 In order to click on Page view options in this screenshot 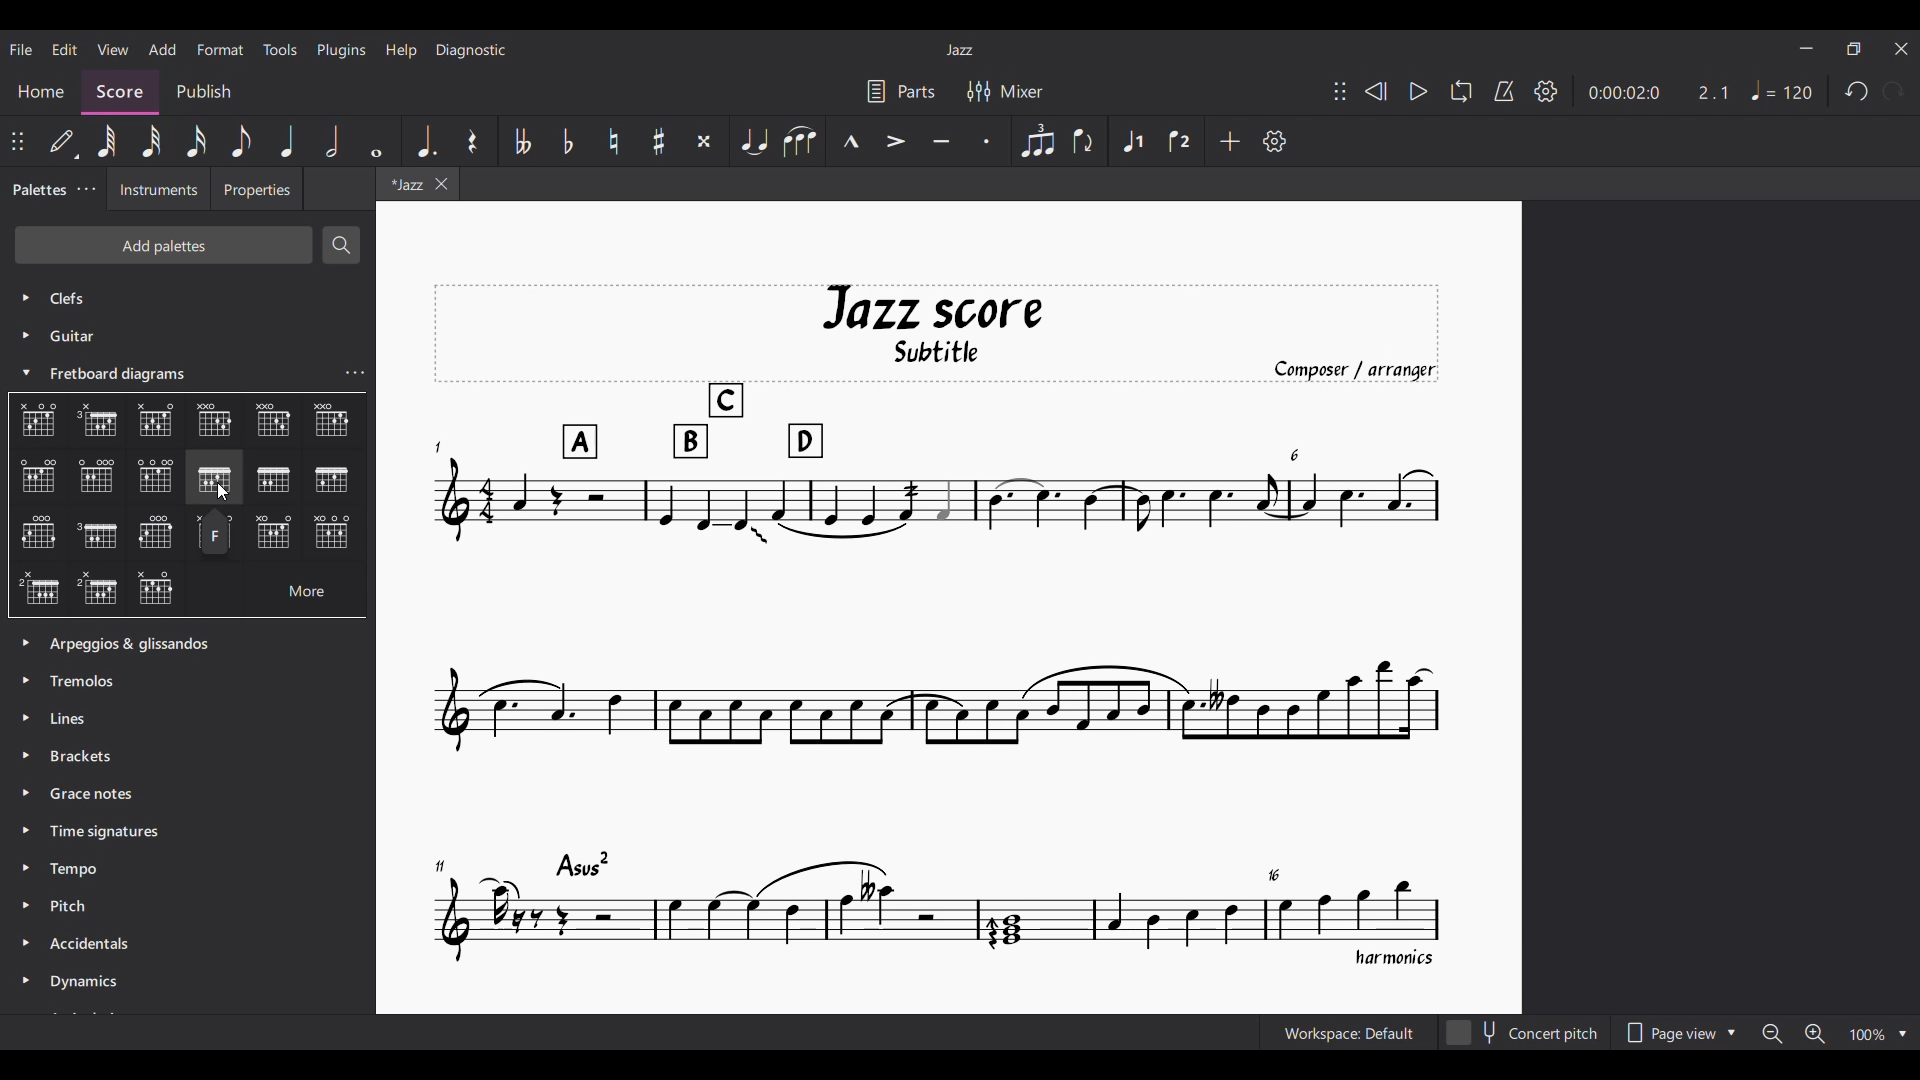, I will do `click(1678, 1032)`.